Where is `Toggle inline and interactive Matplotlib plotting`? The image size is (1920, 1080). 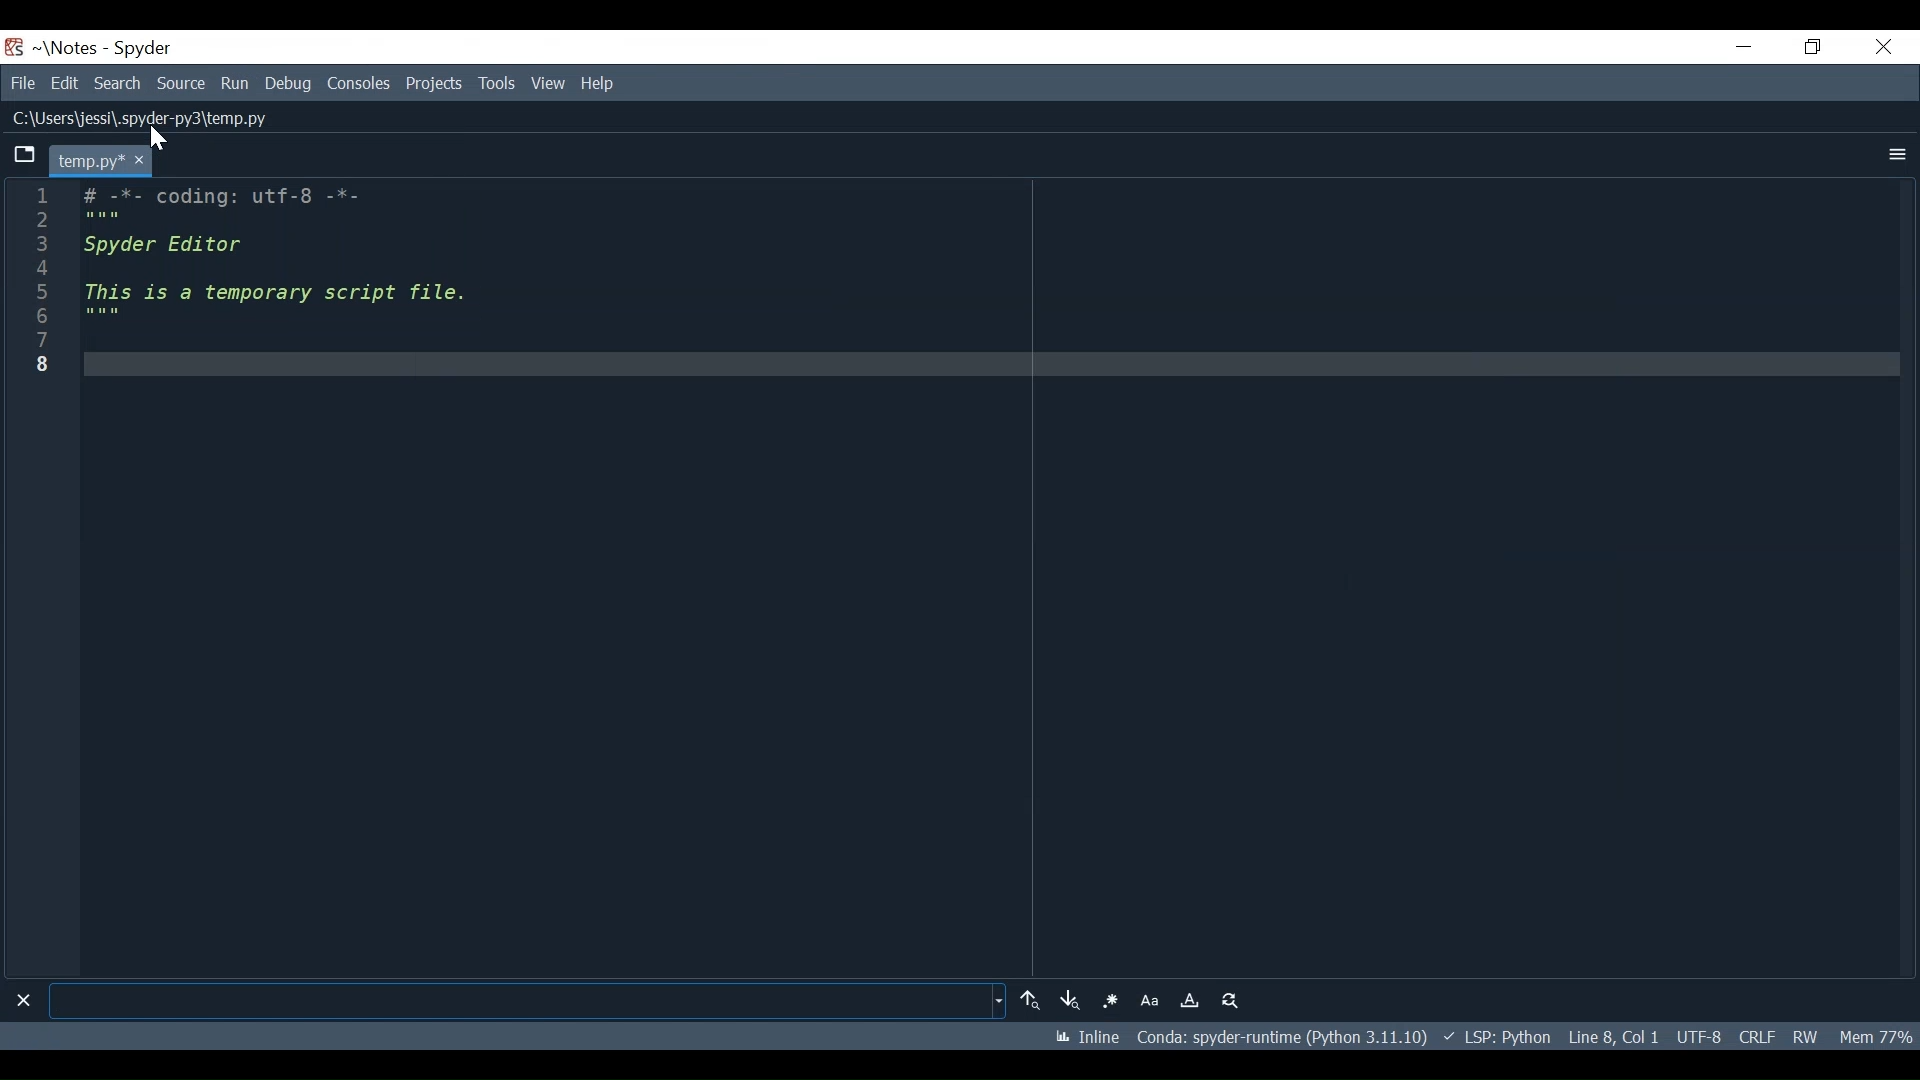
Toggle inline and interactive Matplotlib plotting is located at coordinates (1090, 1039).